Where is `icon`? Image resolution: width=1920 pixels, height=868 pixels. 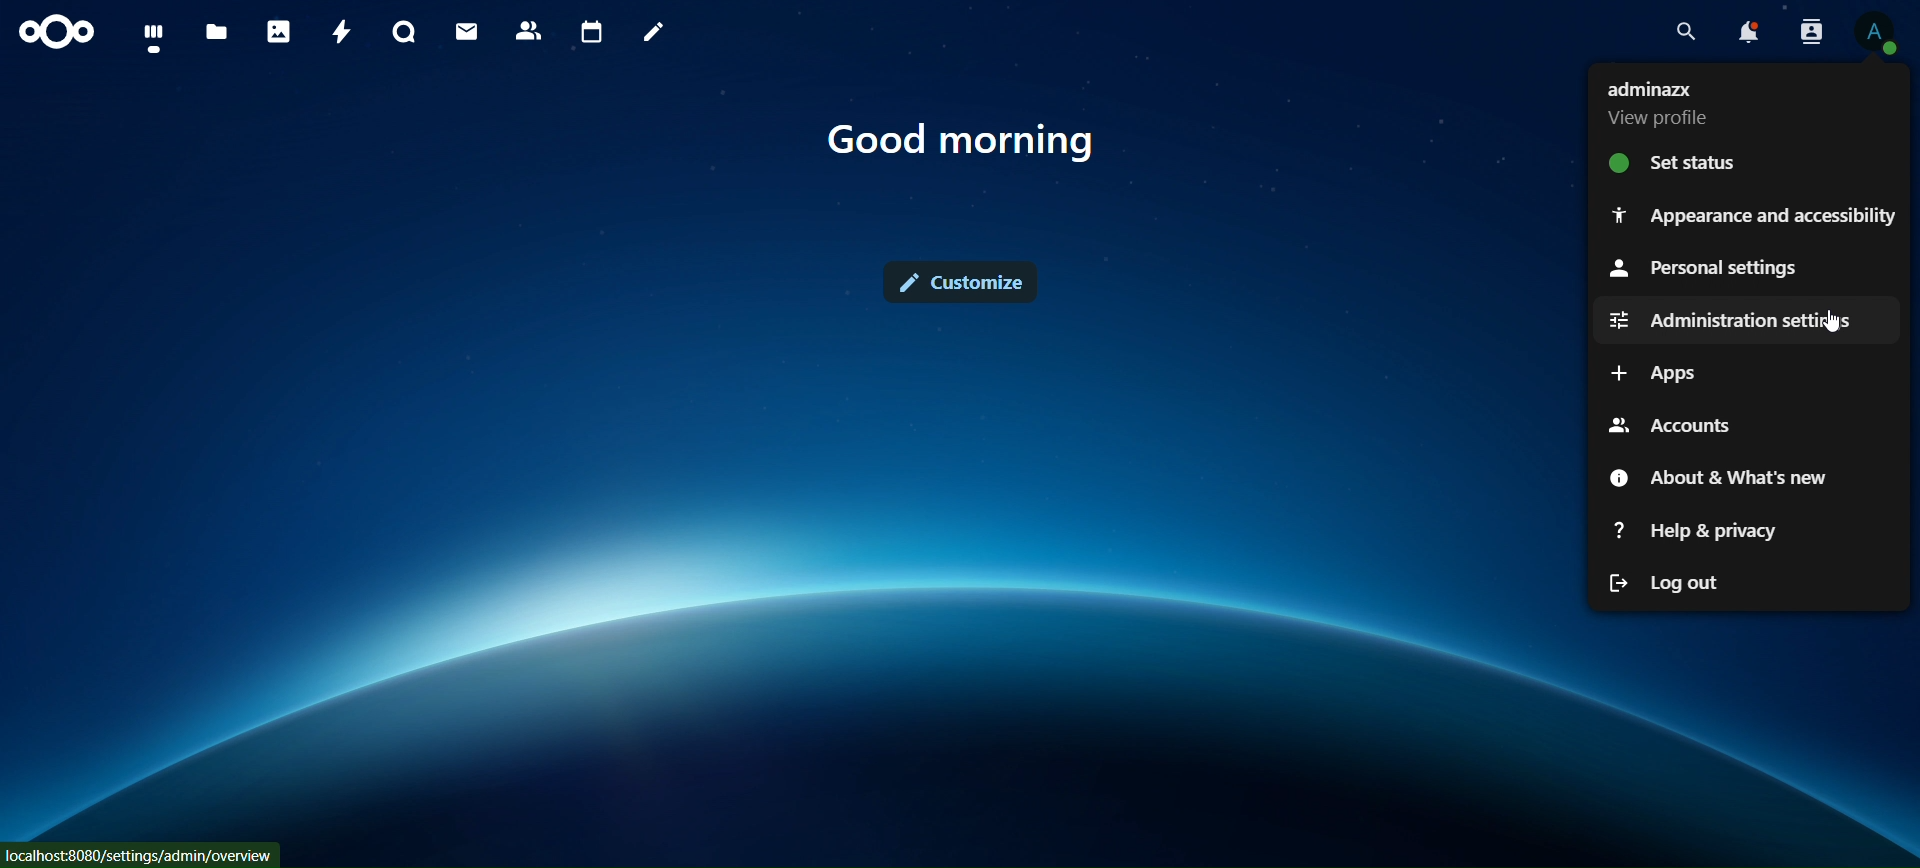
icon is located at coordinates (60, 37).